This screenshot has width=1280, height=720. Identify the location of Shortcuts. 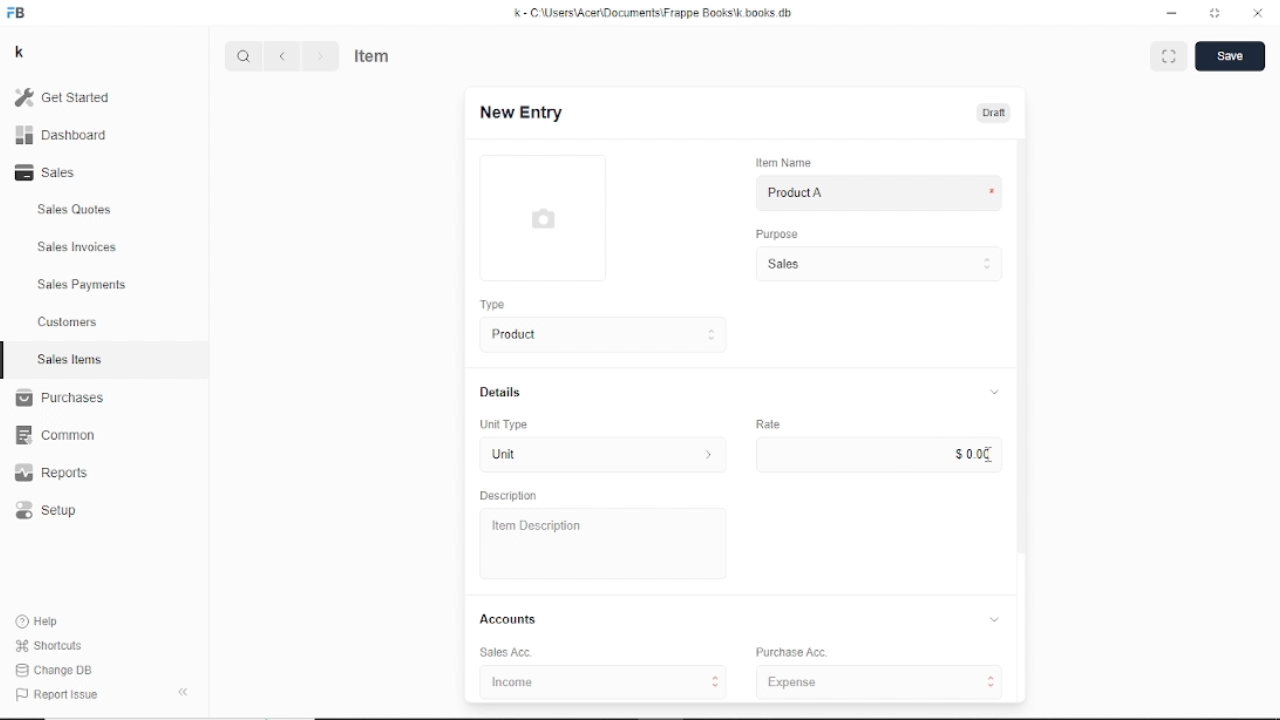
(51, 647).